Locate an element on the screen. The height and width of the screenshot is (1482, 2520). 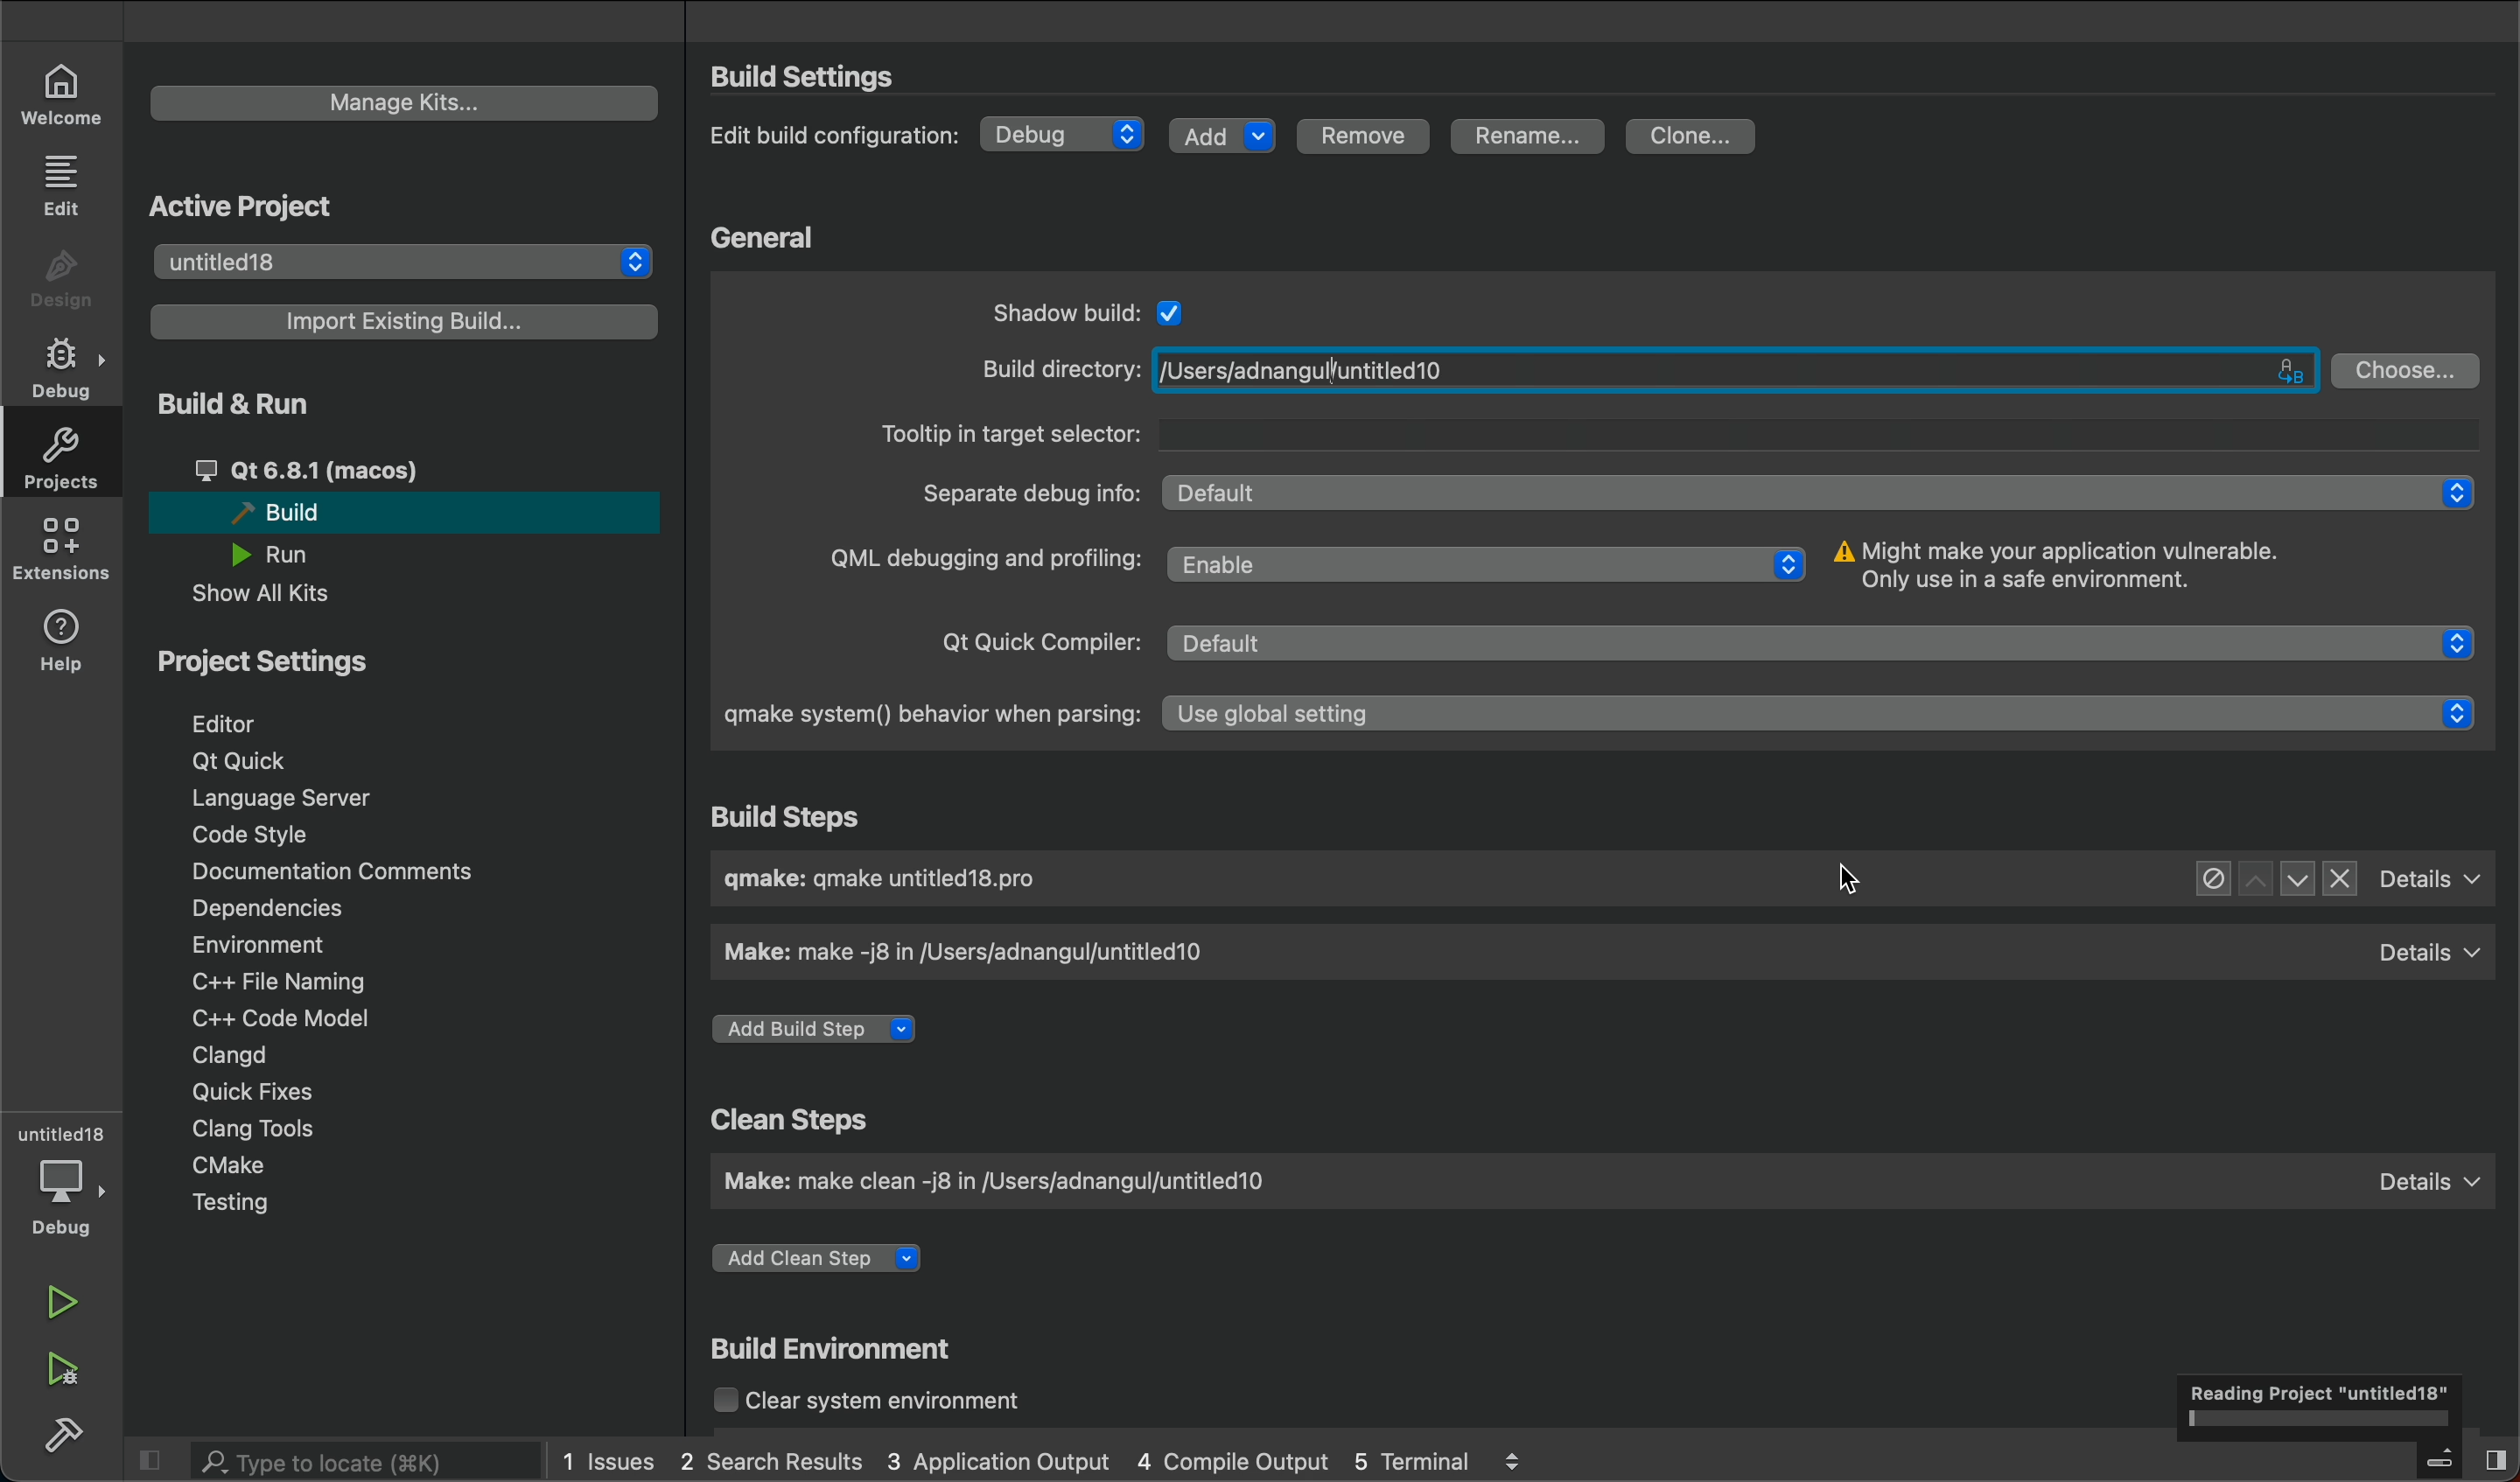
new location is located at coordinates (1328, 369).